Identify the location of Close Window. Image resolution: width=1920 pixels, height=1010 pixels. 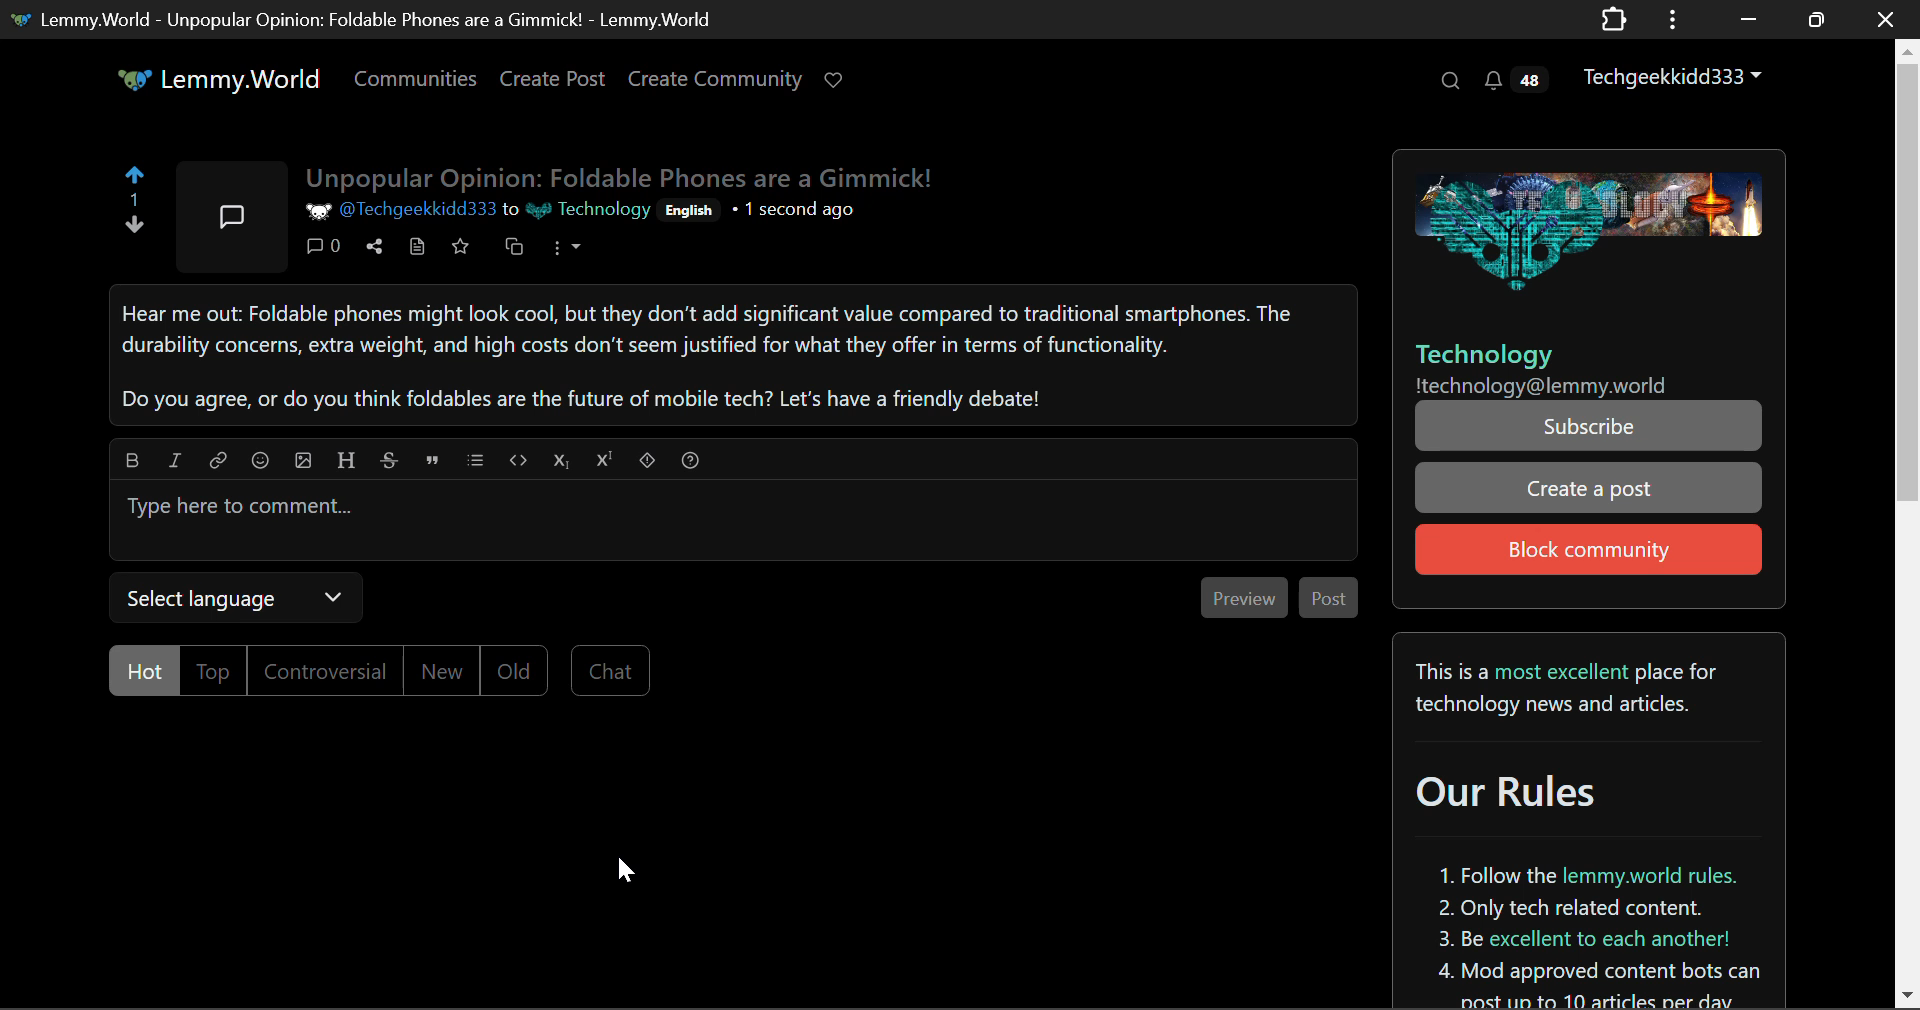
(1886, 18).